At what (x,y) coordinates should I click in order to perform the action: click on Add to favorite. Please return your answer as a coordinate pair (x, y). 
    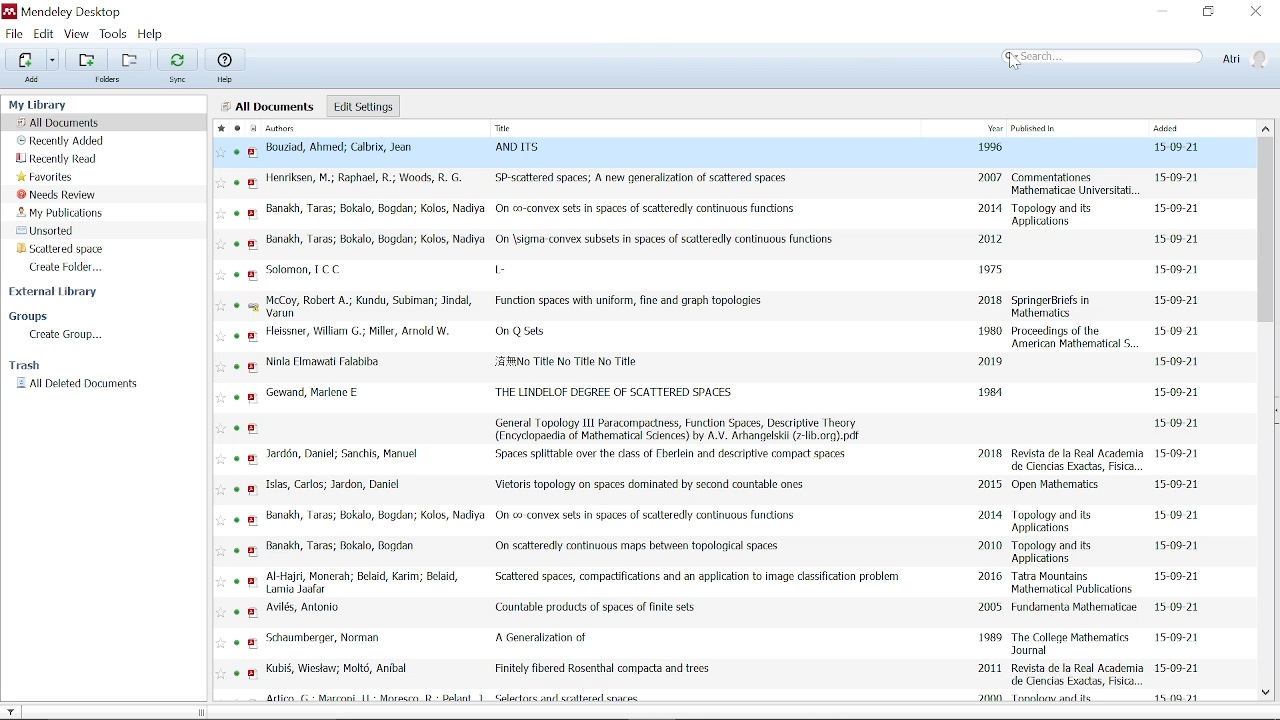
    Looking at the image, I should click on (221, 581).